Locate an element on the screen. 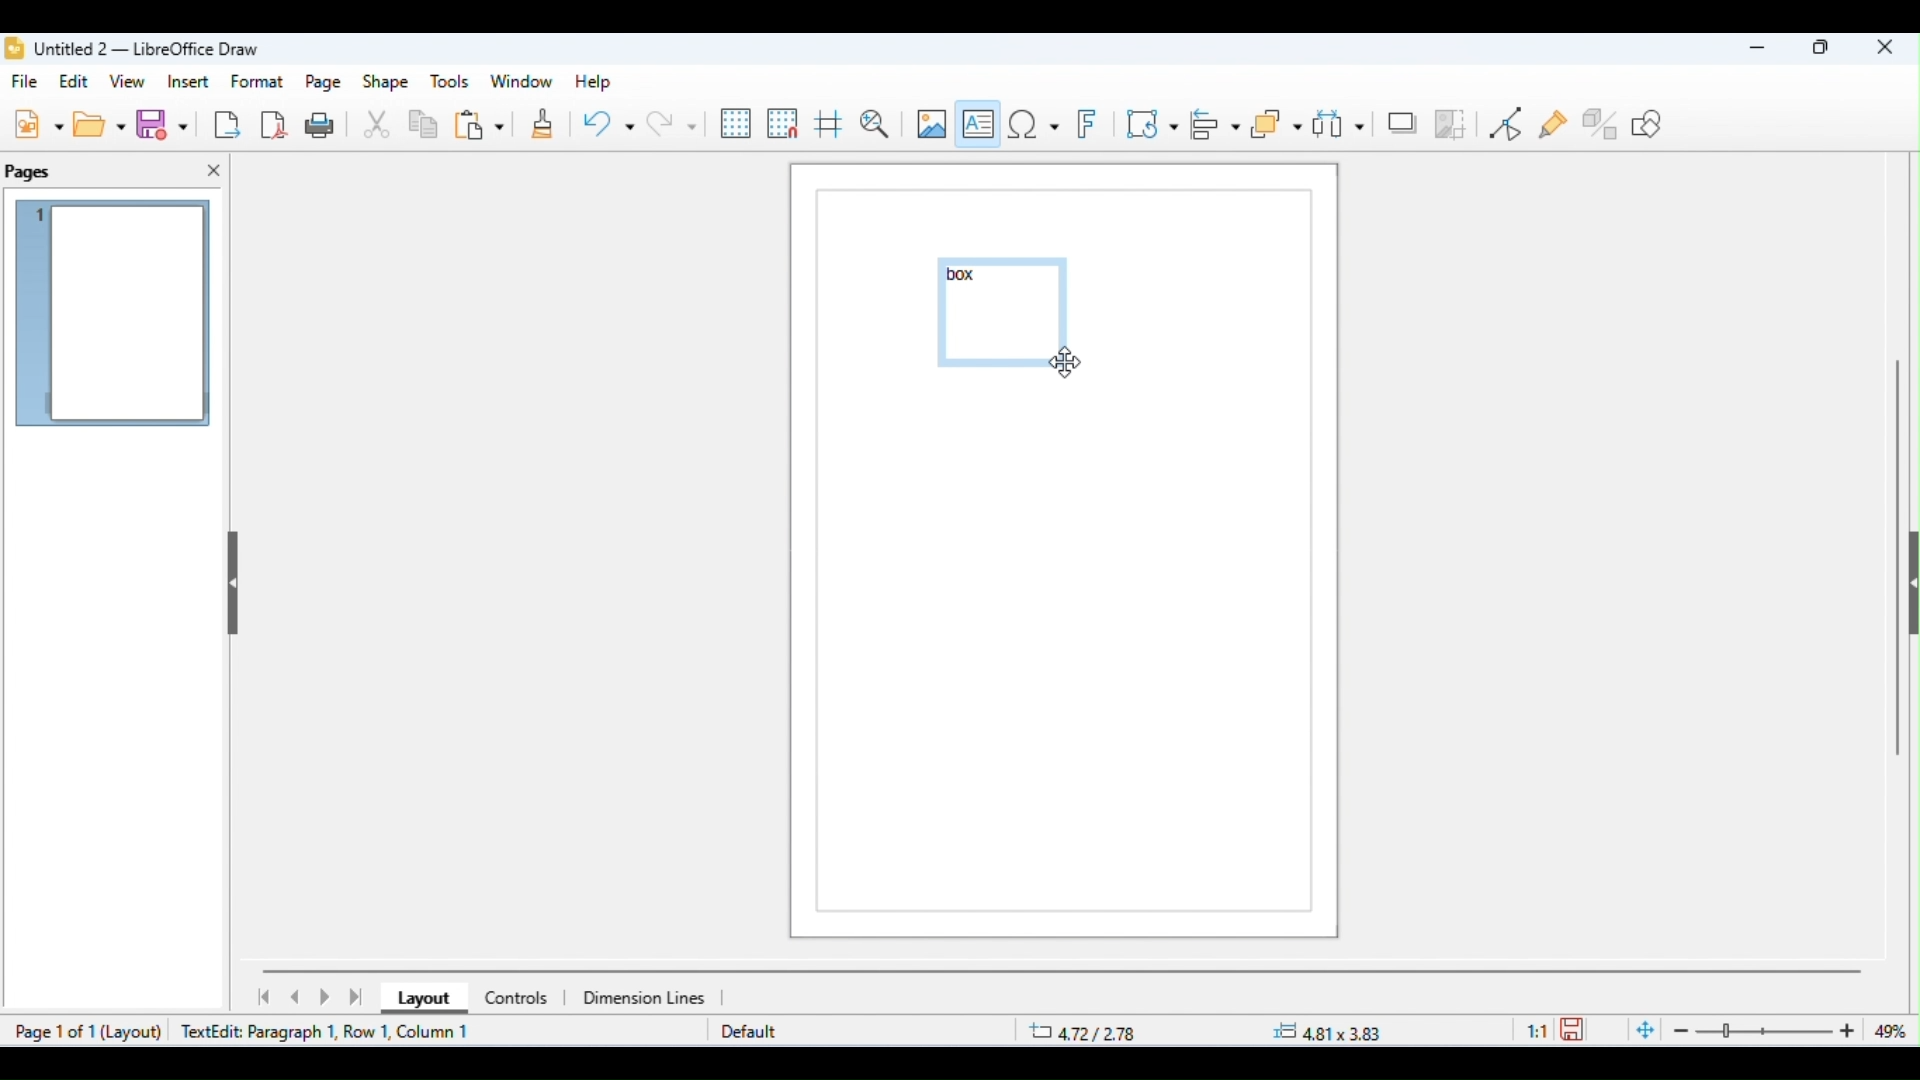 The height and width of the screenshot is (1080, 1920). paste is located at coordinates (479, 127).